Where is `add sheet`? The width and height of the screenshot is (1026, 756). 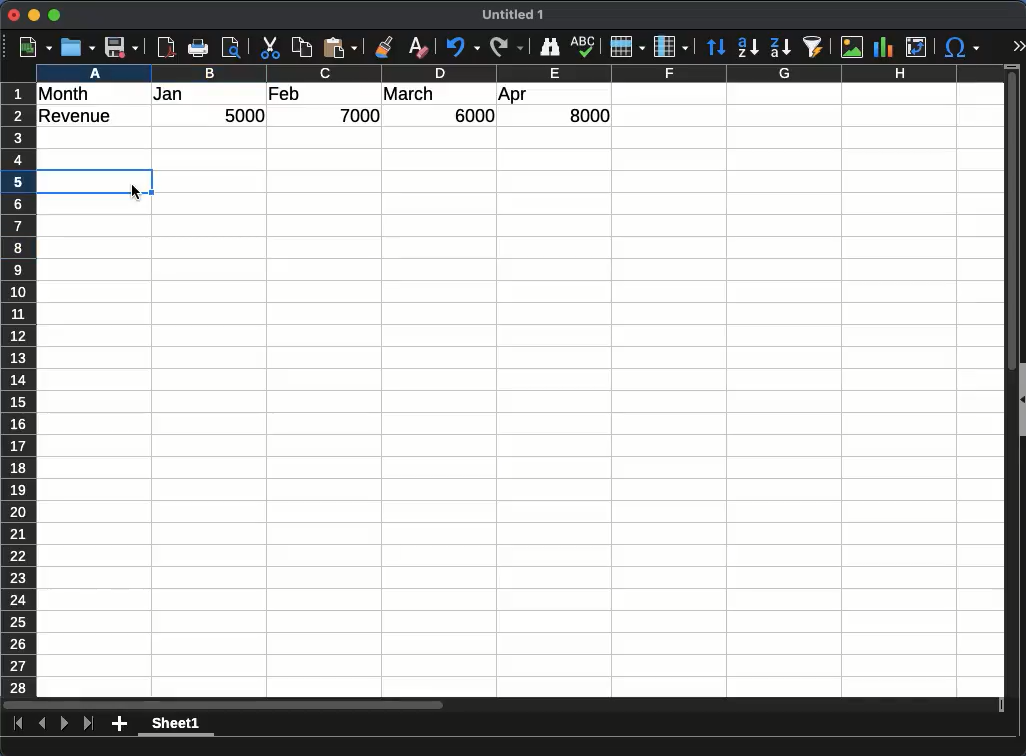 add sheet is located at coordinates (119, 724).